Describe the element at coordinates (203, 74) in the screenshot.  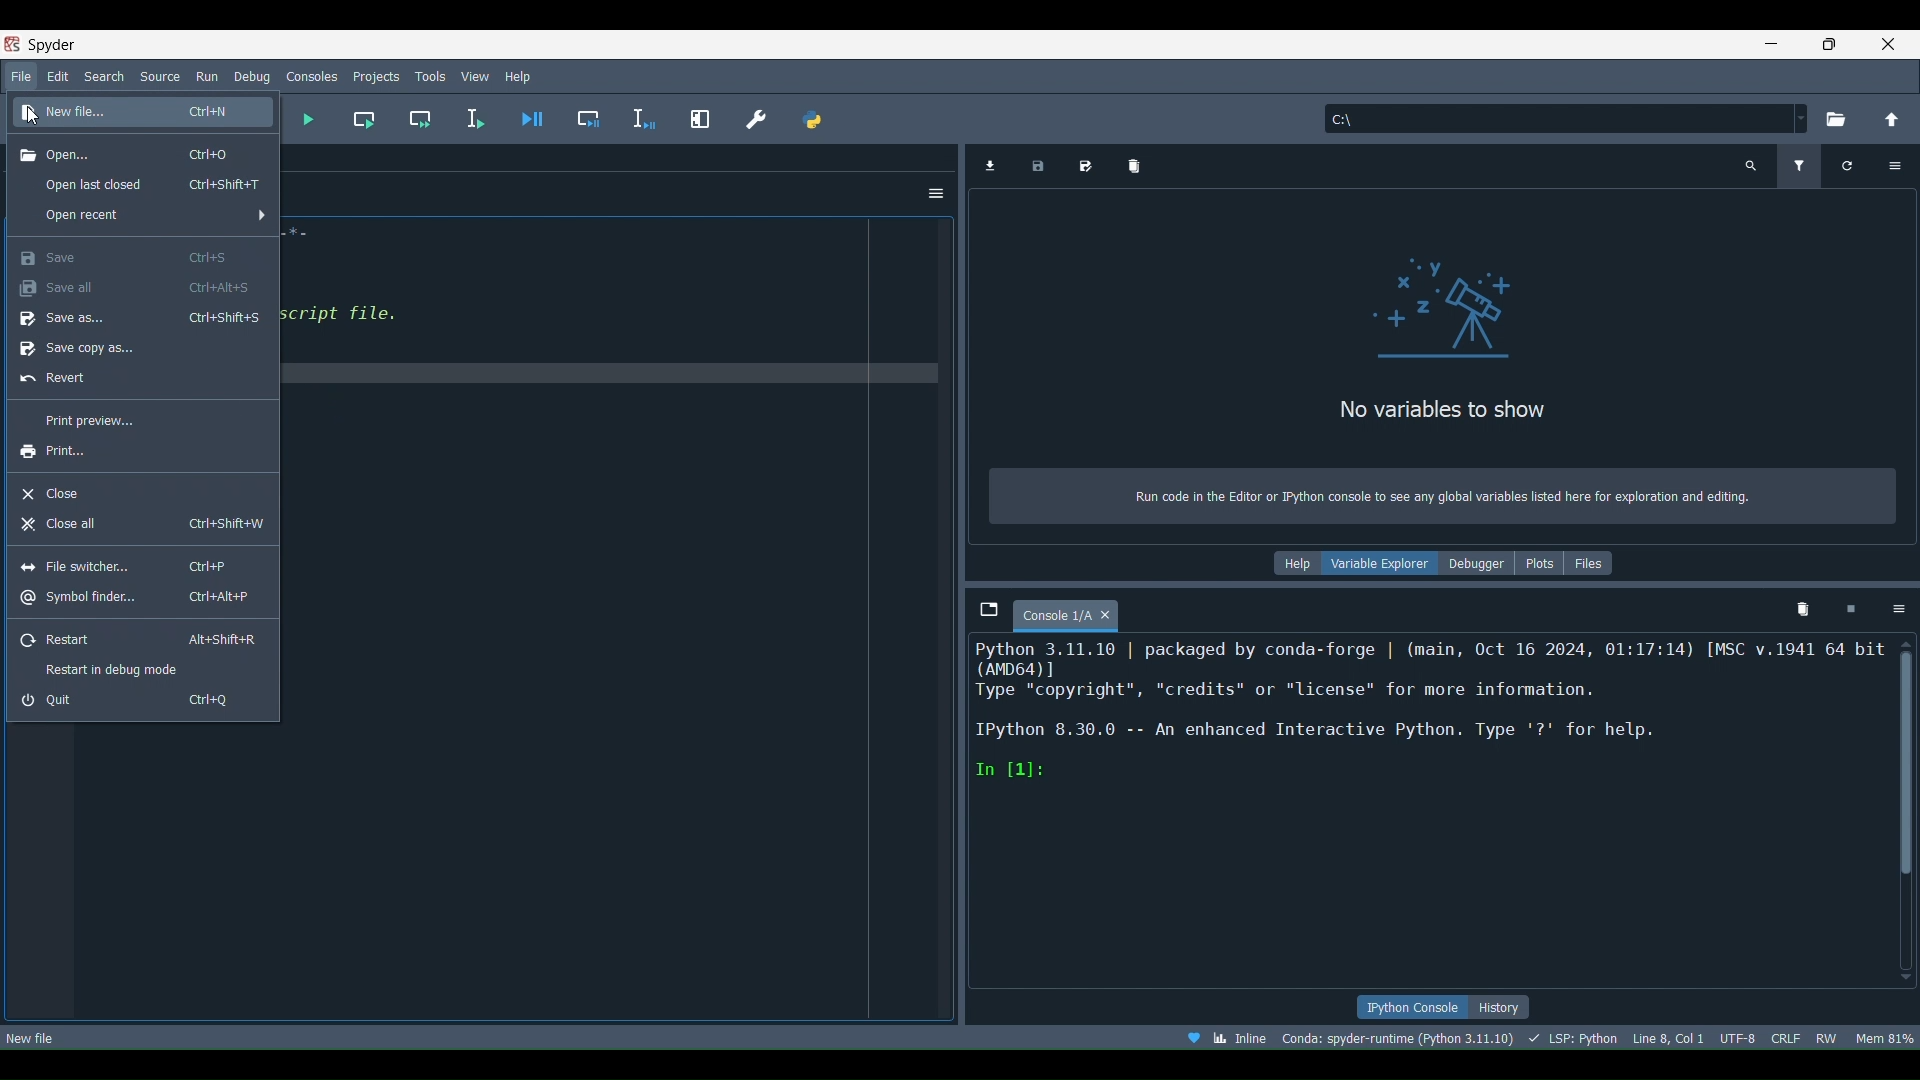
I see `Run` at that location.